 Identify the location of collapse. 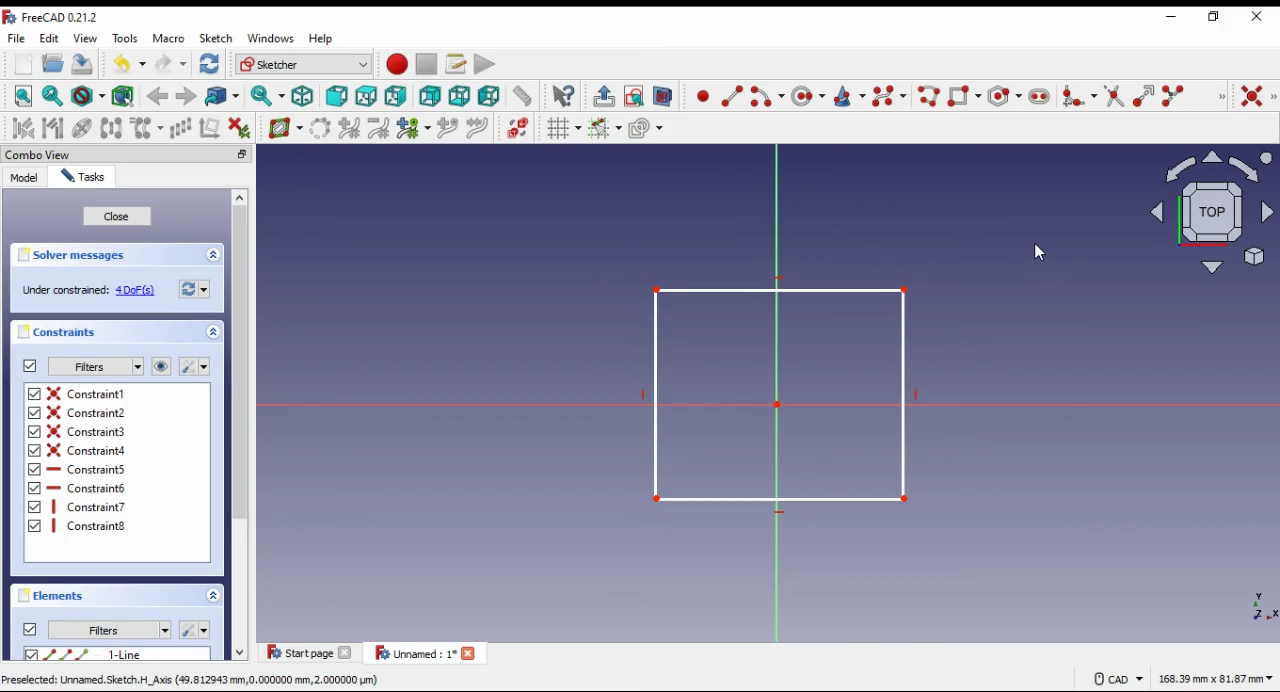
(213, 255).